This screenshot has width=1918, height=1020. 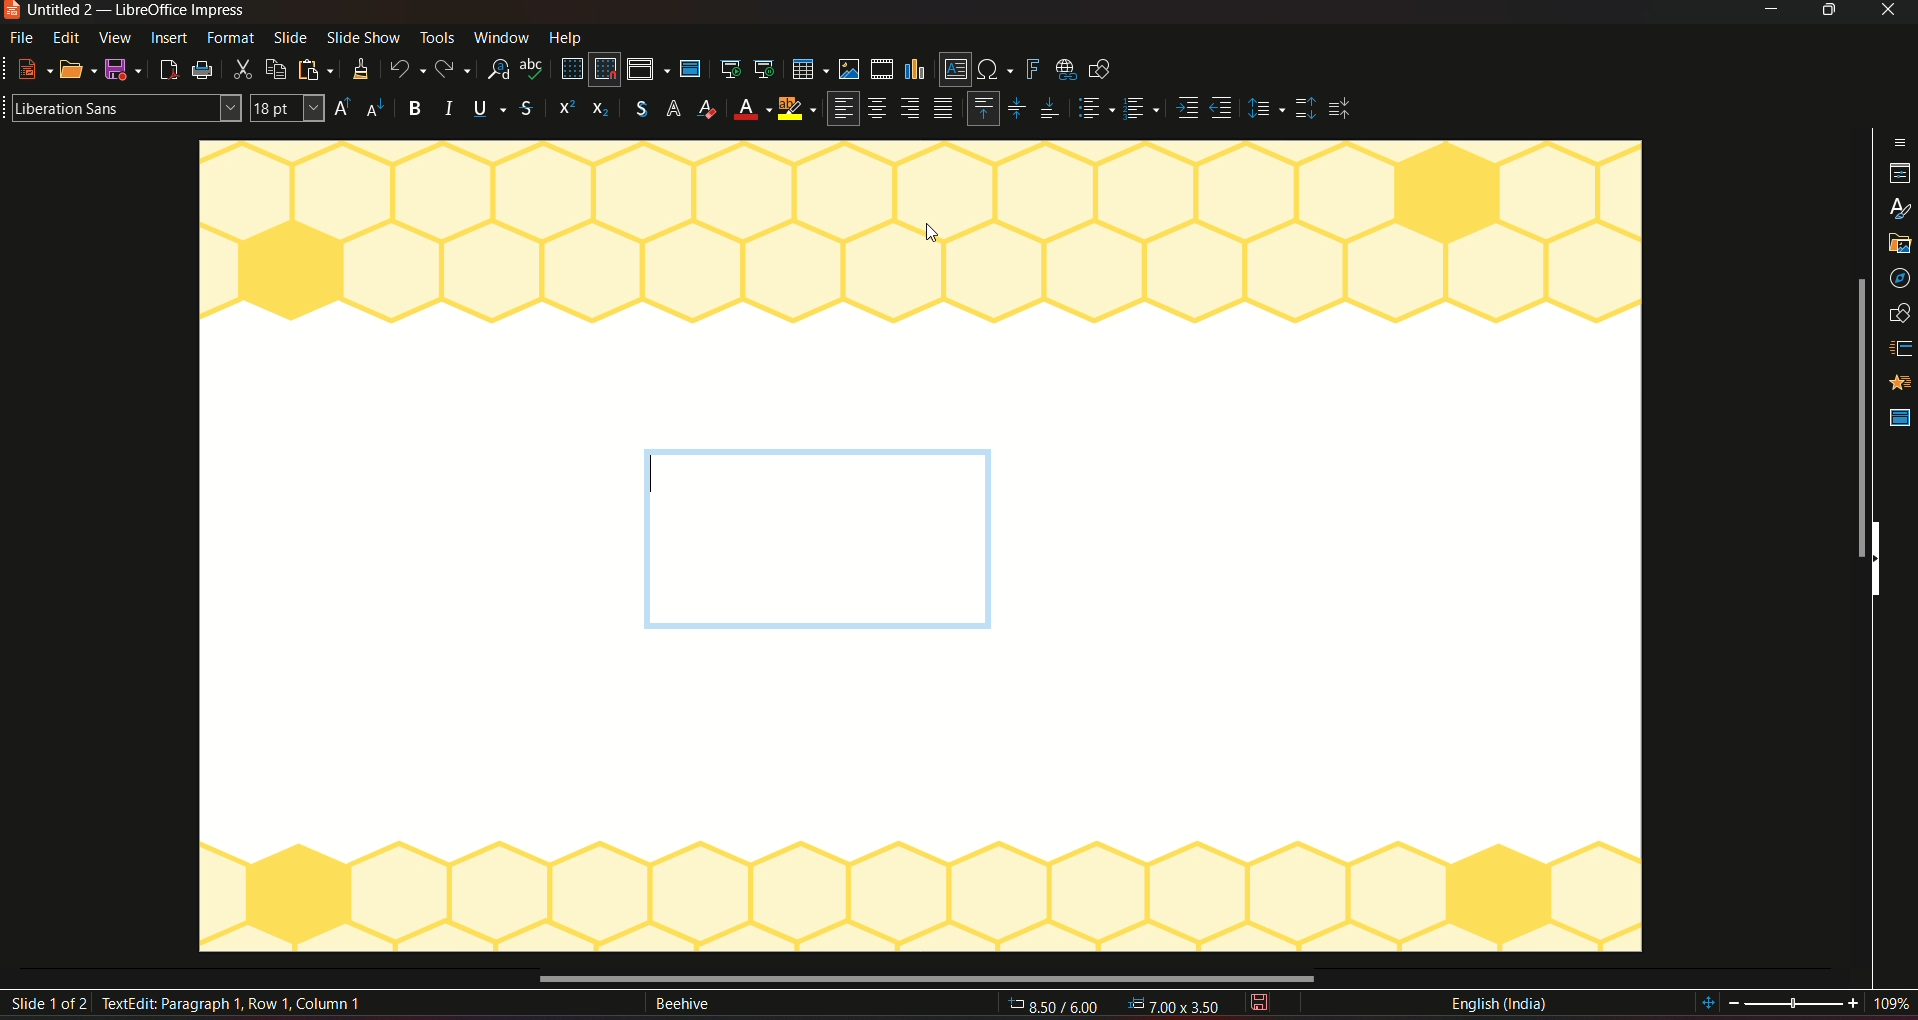 What do you see at coordinates (879, 111) in the screenshot?
I see `Align center` at bounding box center [879, 111].